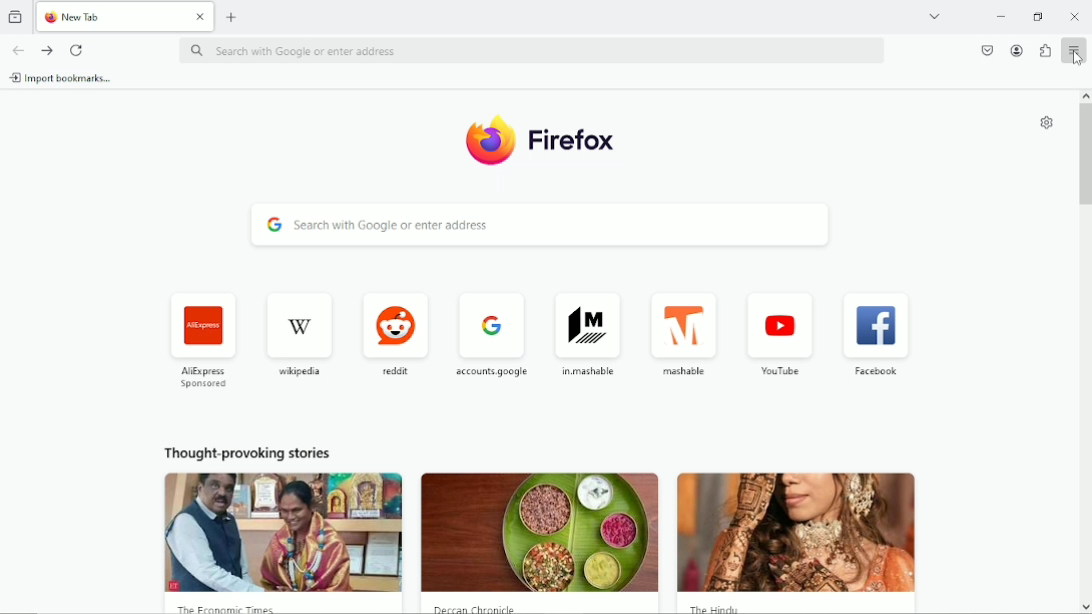  What do you see at coordinates (986, 48) in the screenshot?
I see `save to pocket` at bounding box center [986, 48].